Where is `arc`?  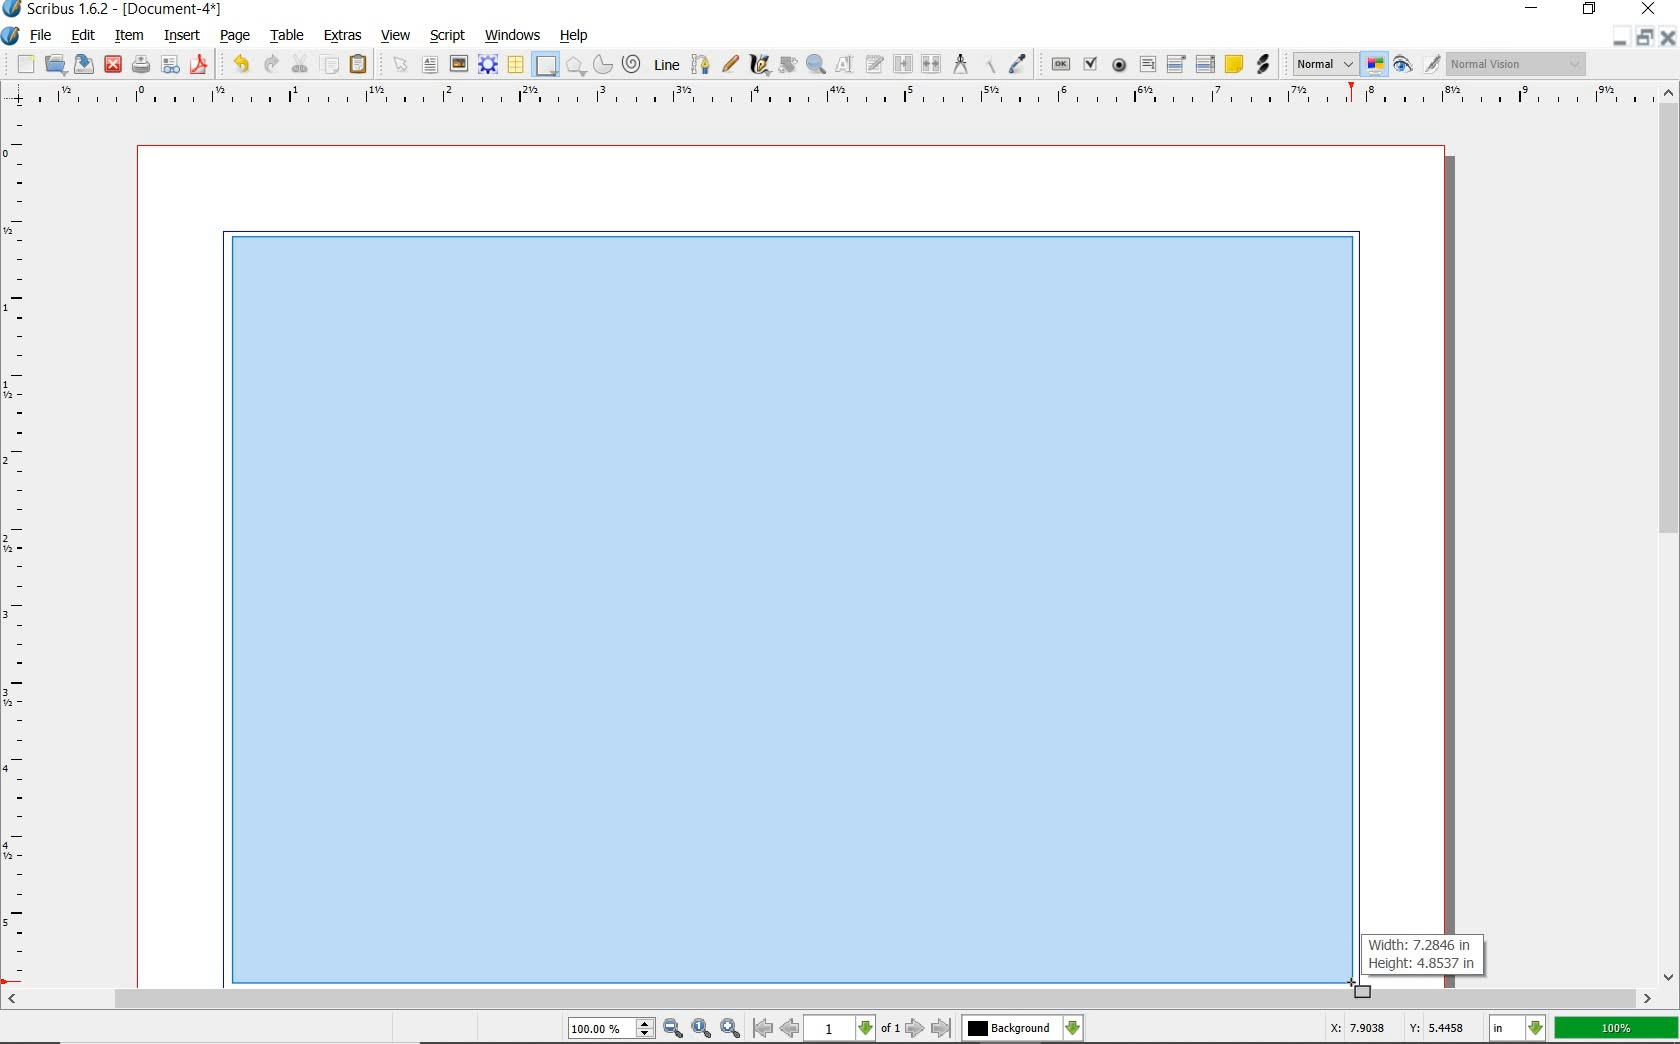
arc is located at coordinates (603, 63).